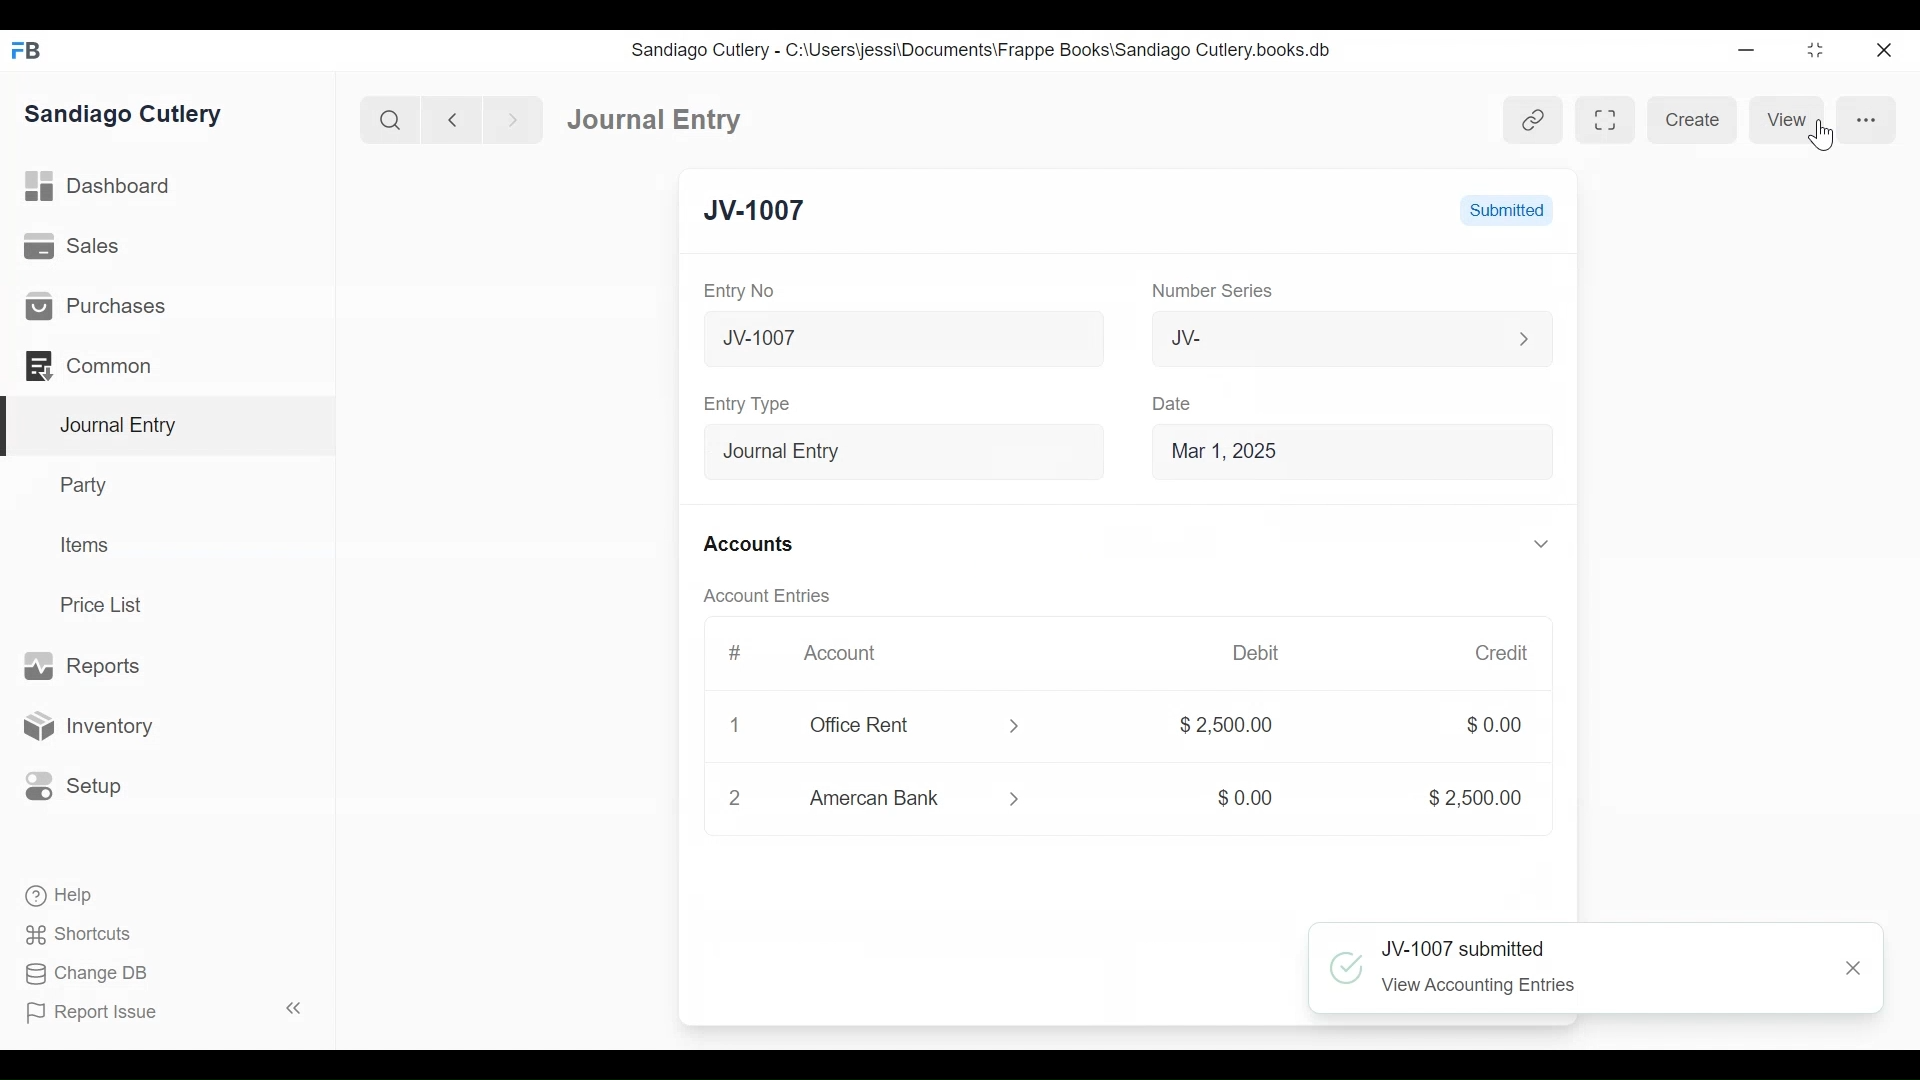 This screenshot has height=1080, width=1920. I want to click on delete, so click(731, 801).